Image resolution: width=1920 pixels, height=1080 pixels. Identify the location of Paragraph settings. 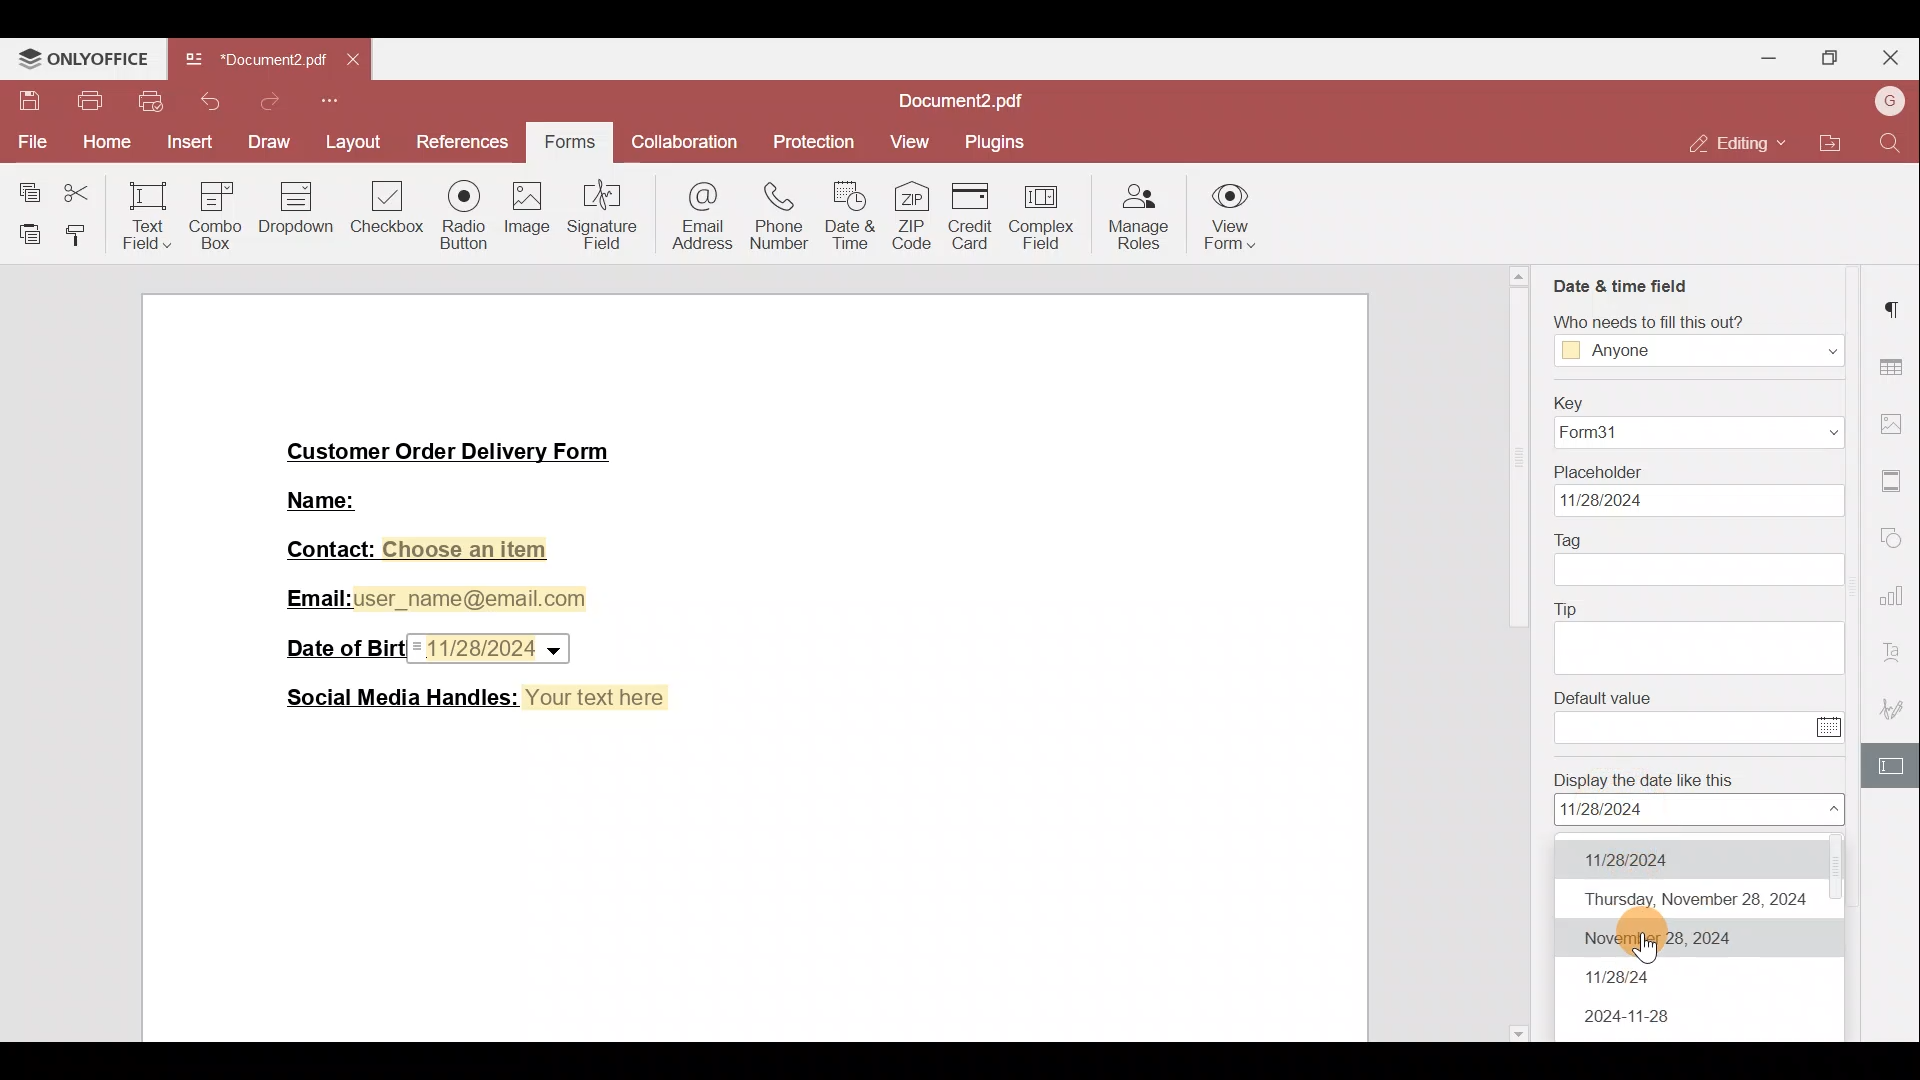
(1897, 308).